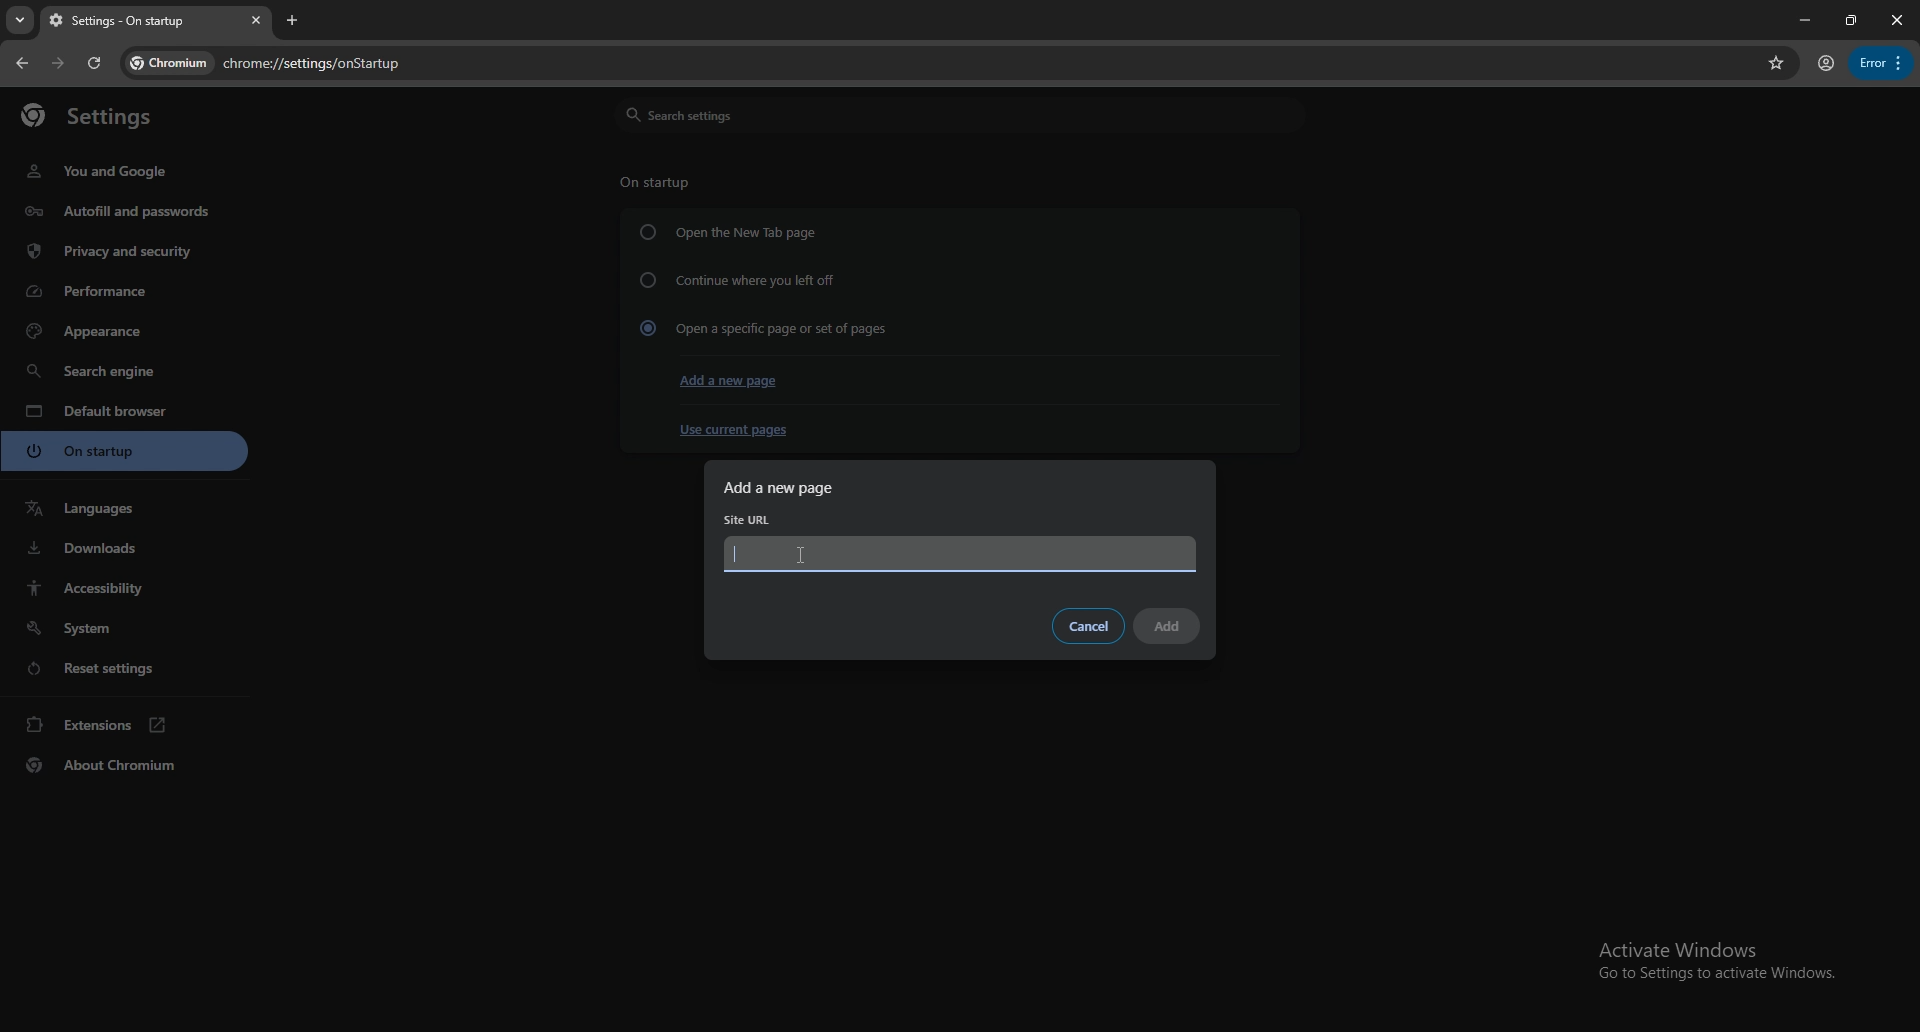 Image resolution: width=1920 pixels, height=1032 pixels. I want to click on appearance, so click(127, 331).